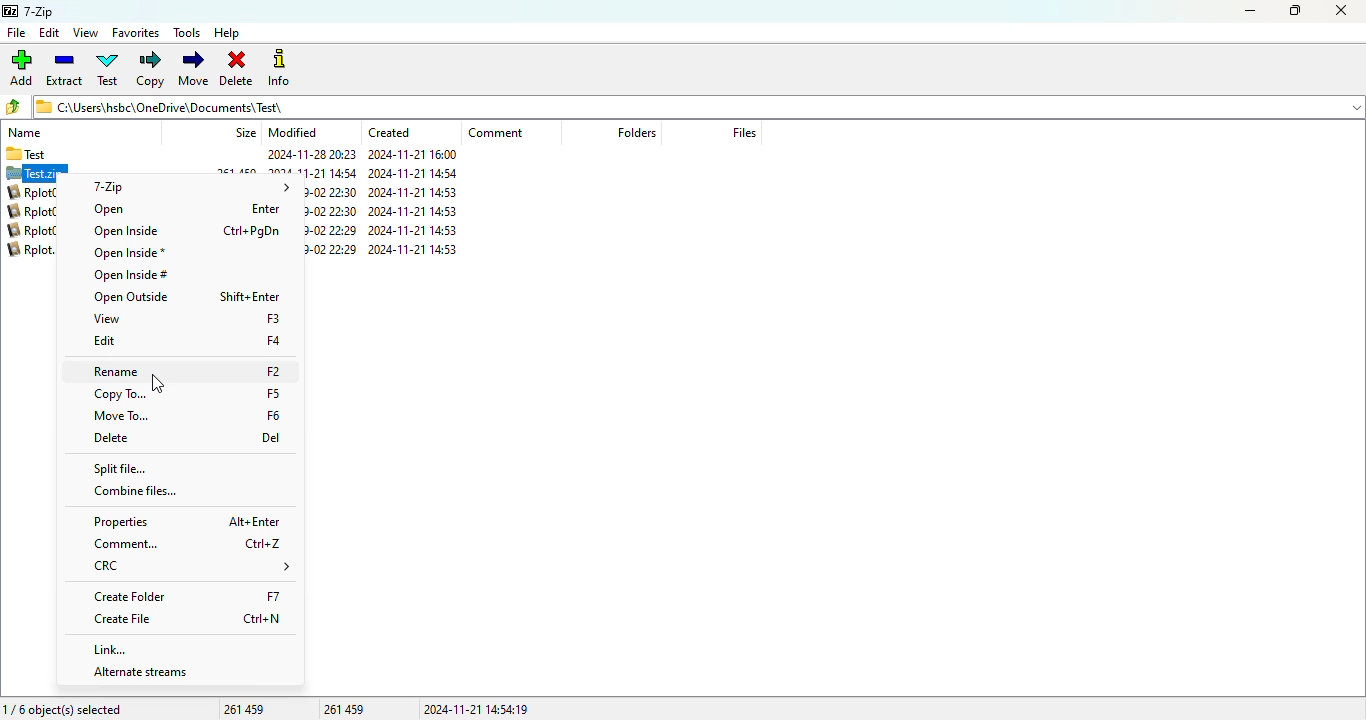  What do you see at coordinates (188, 187) in the screenshot?
I see `7-Zip` at bounding box center [188, 187].